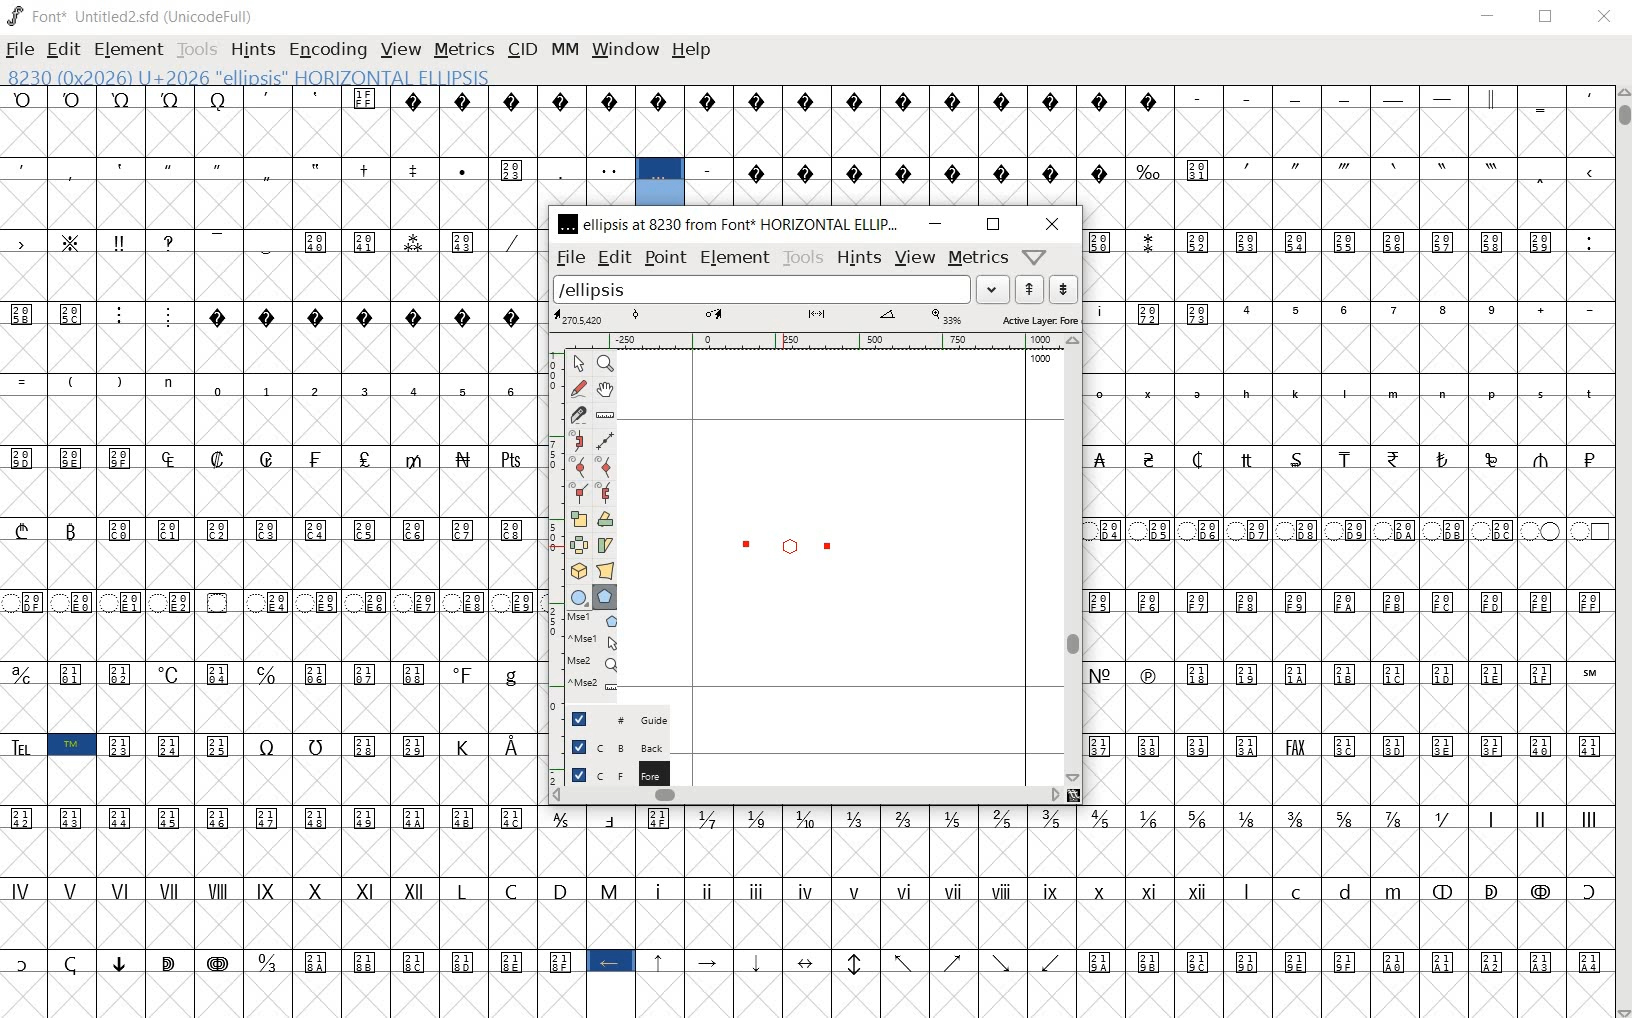 This screenshot has height=1018, width=1632. What do you see at coordinates (399, 51) in the screenshot?
I see `VIEW` at bounding box center [399, 51].